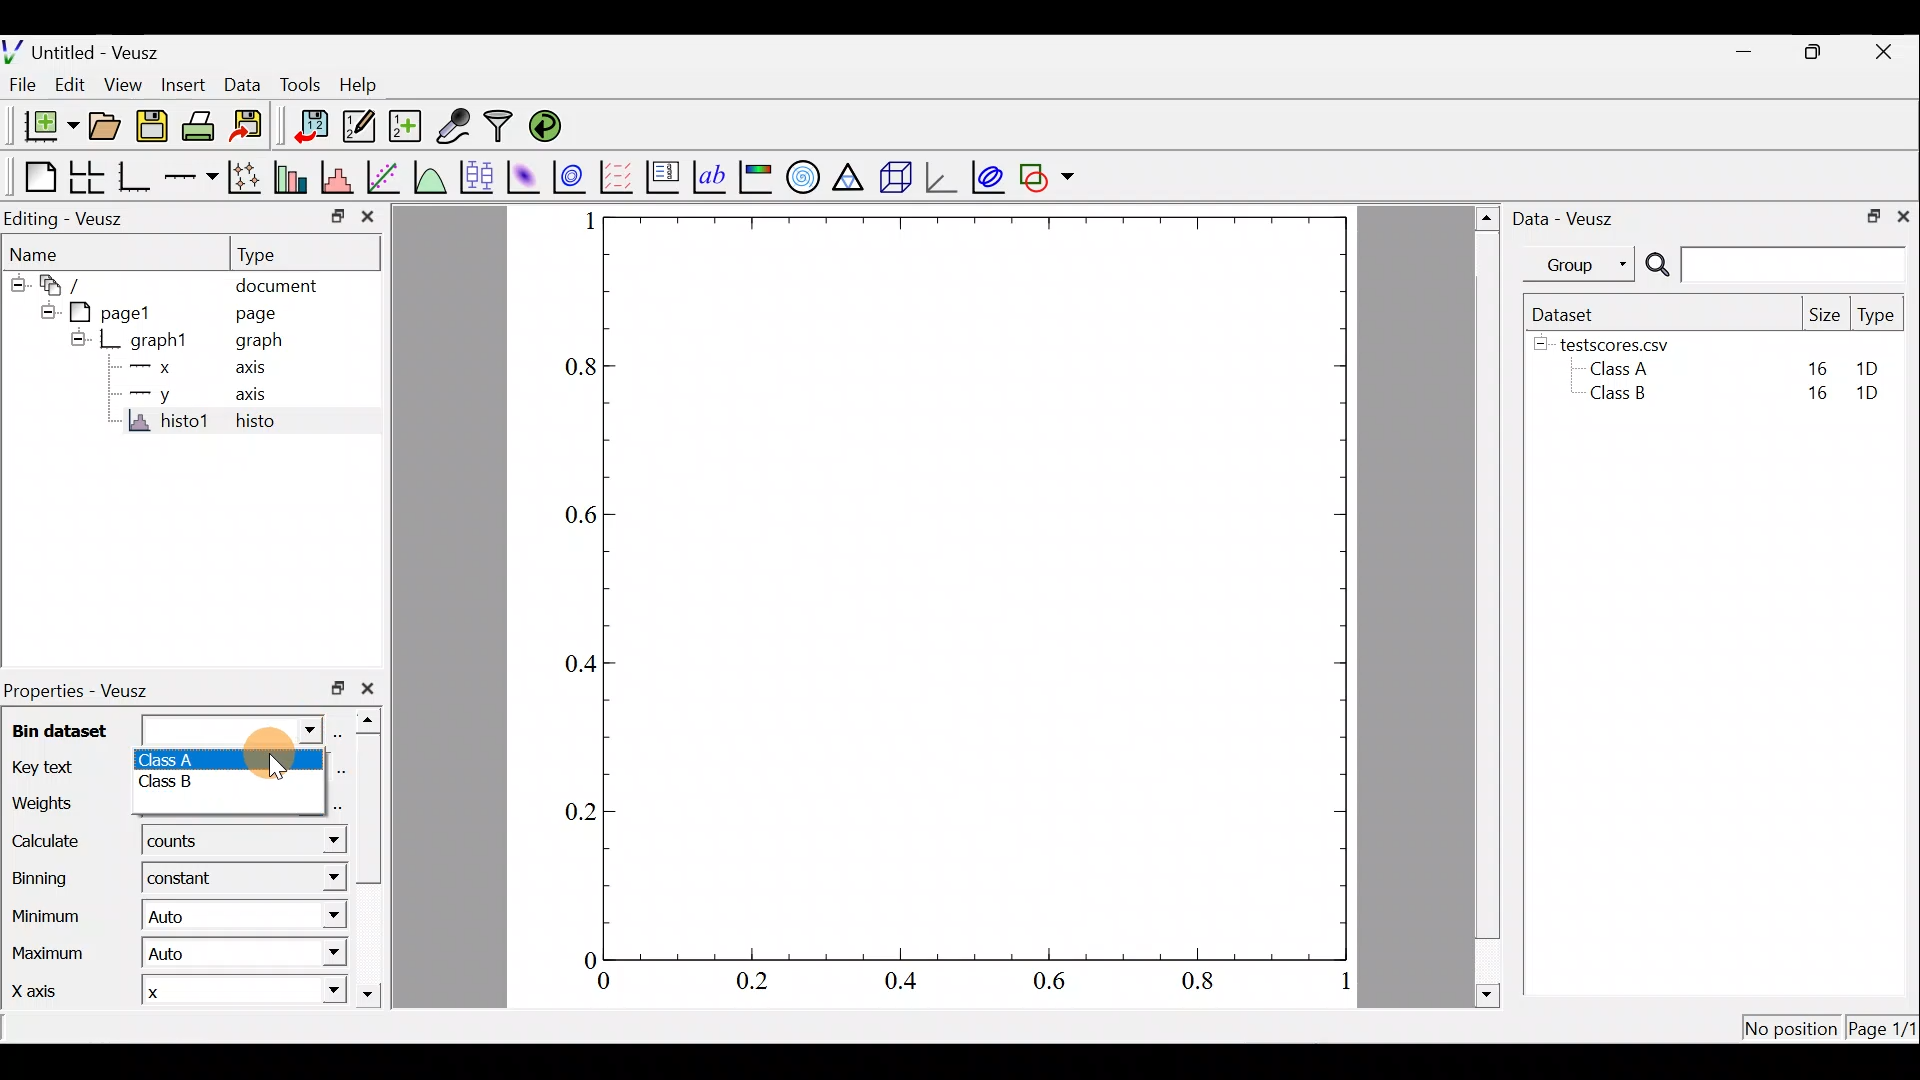 The image size is (1920, 1080). Describe the element at coordinates (191, 758) in the screenshot. I see `Class A` at that location.